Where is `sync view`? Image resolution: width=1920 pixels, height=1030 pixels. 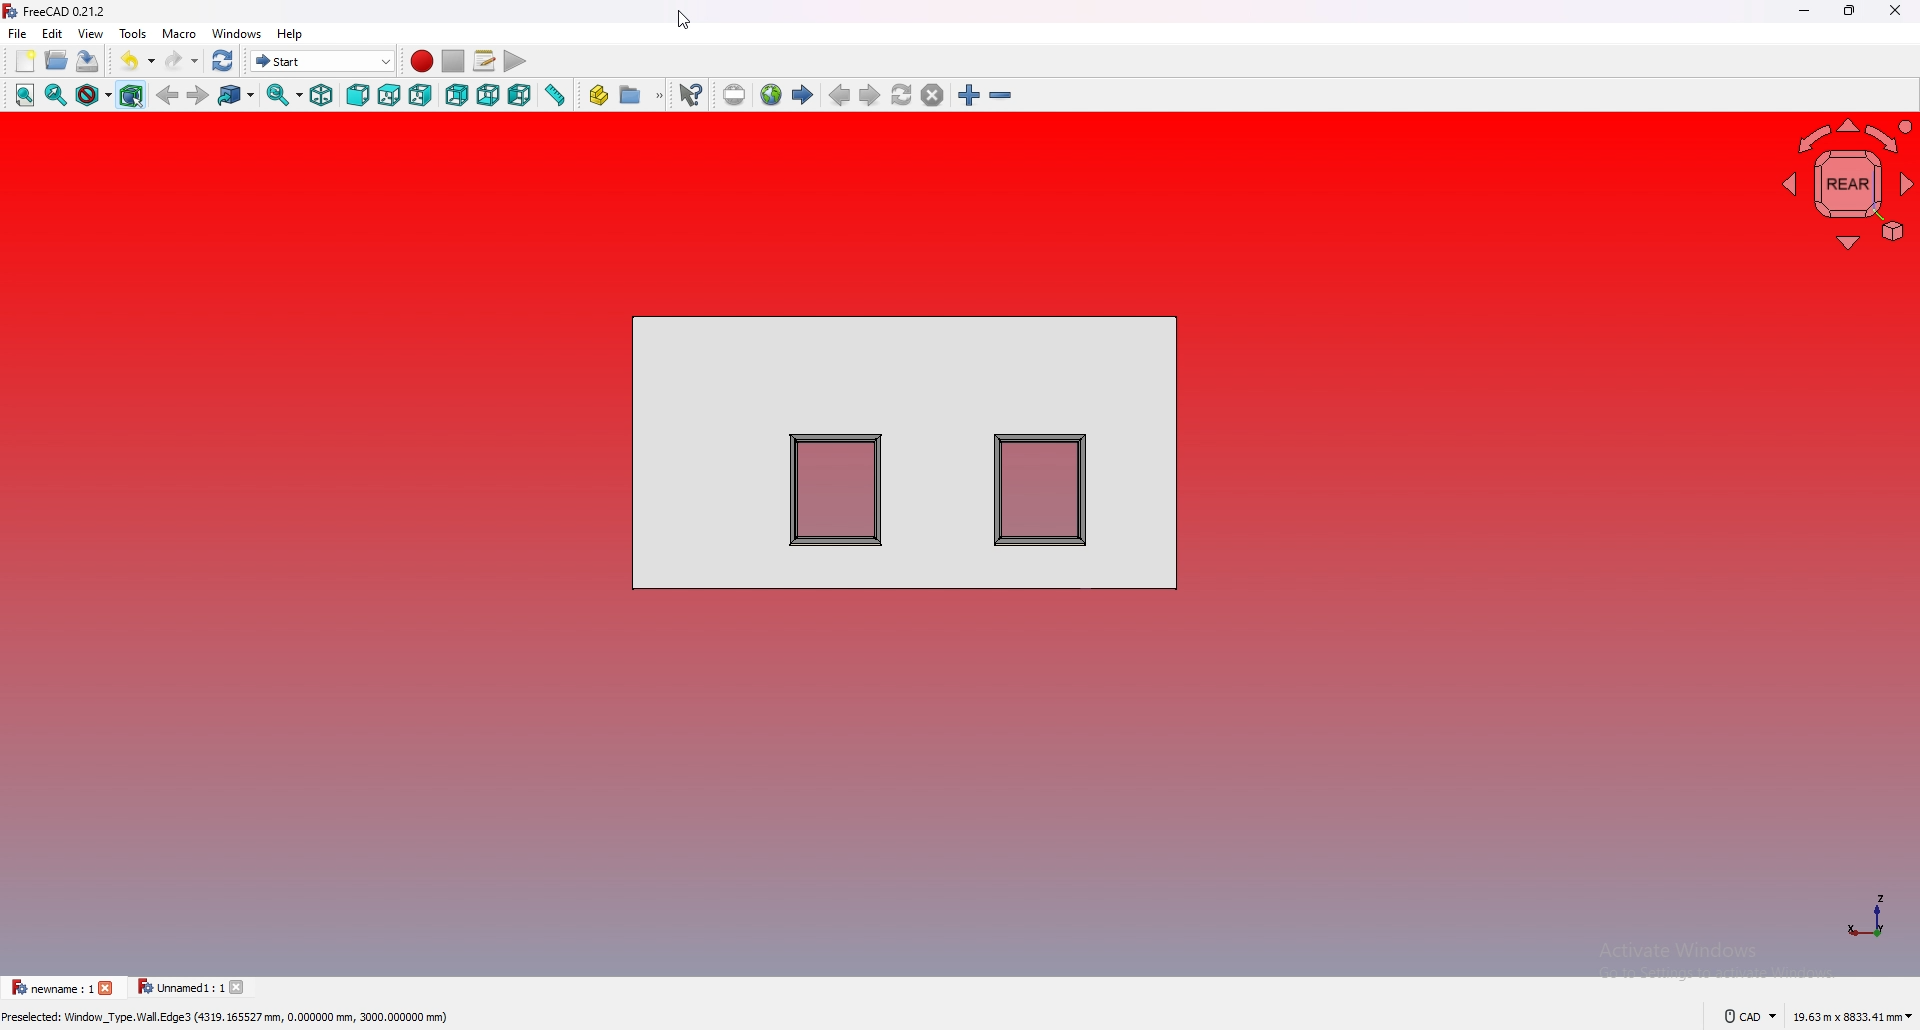
sync view is located at coordinates (284, 95).